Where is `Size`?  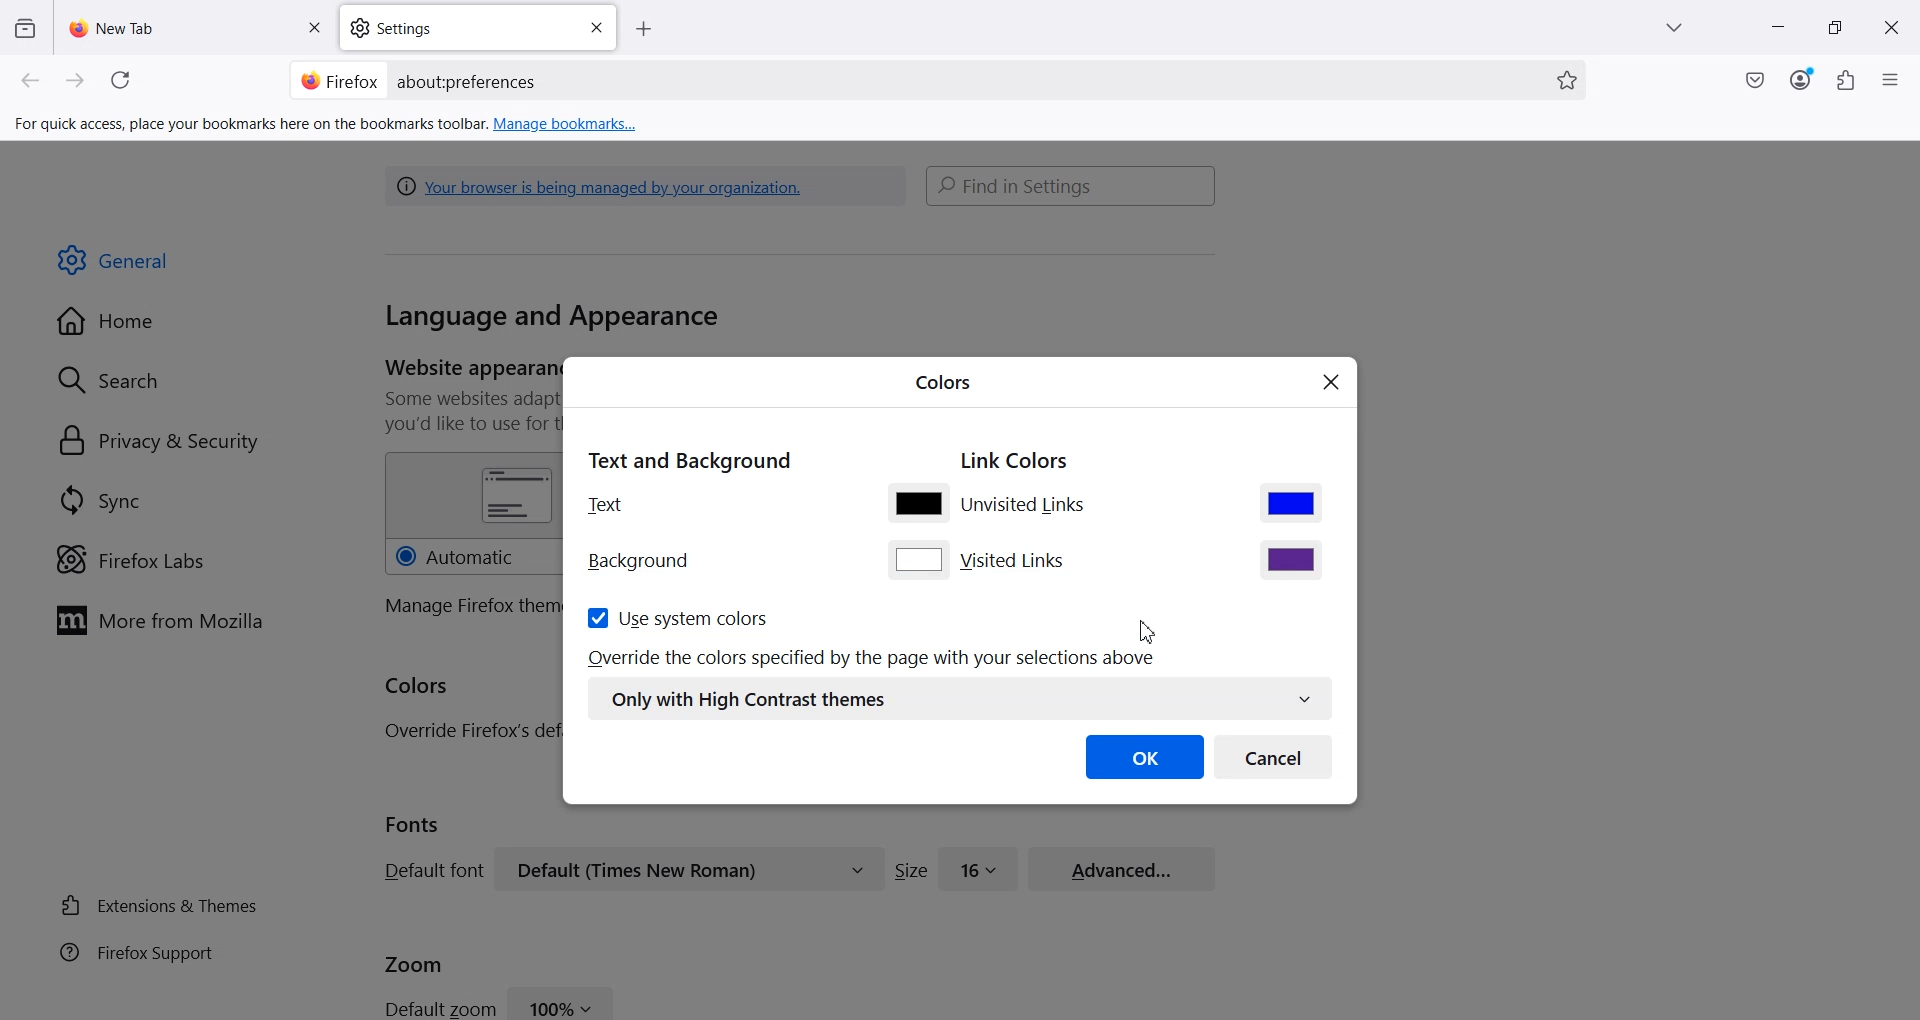 Size is located at coordinates (911, 870).